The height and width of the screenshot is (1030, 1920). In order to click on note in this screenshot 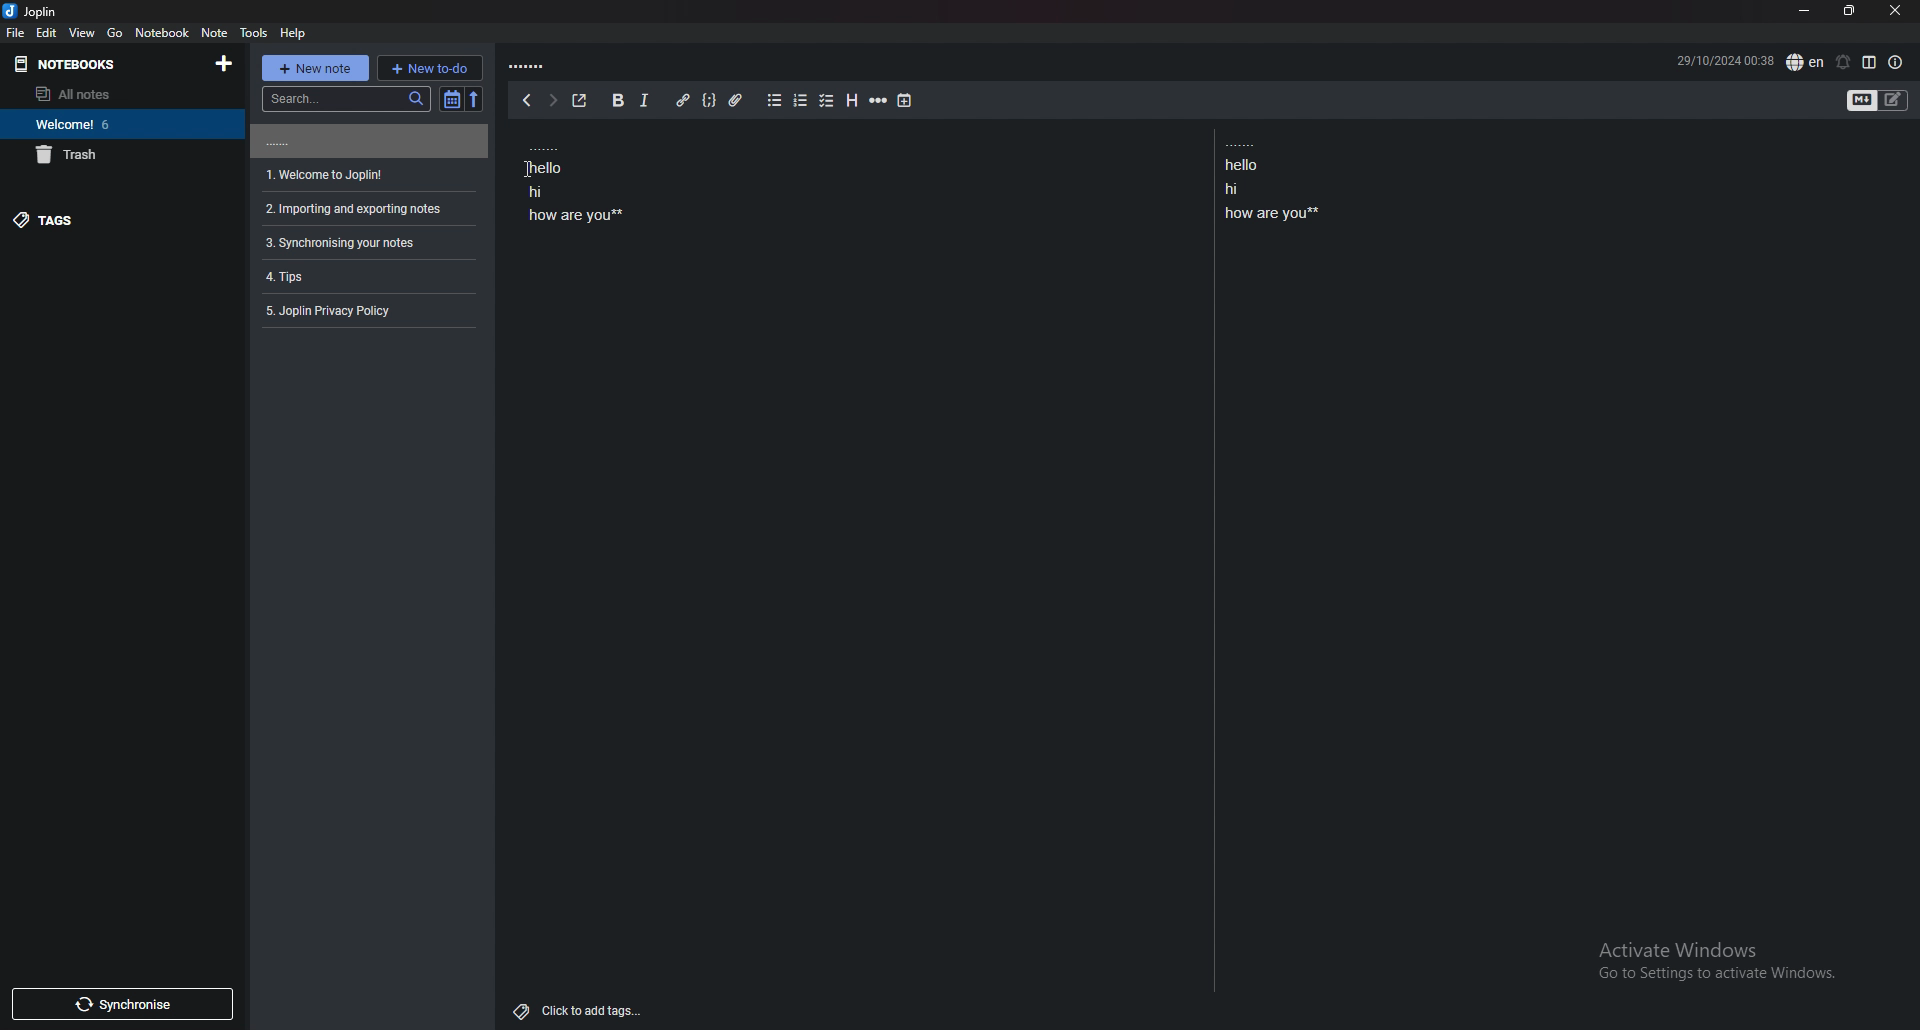, I will do `click(366, 141)`.